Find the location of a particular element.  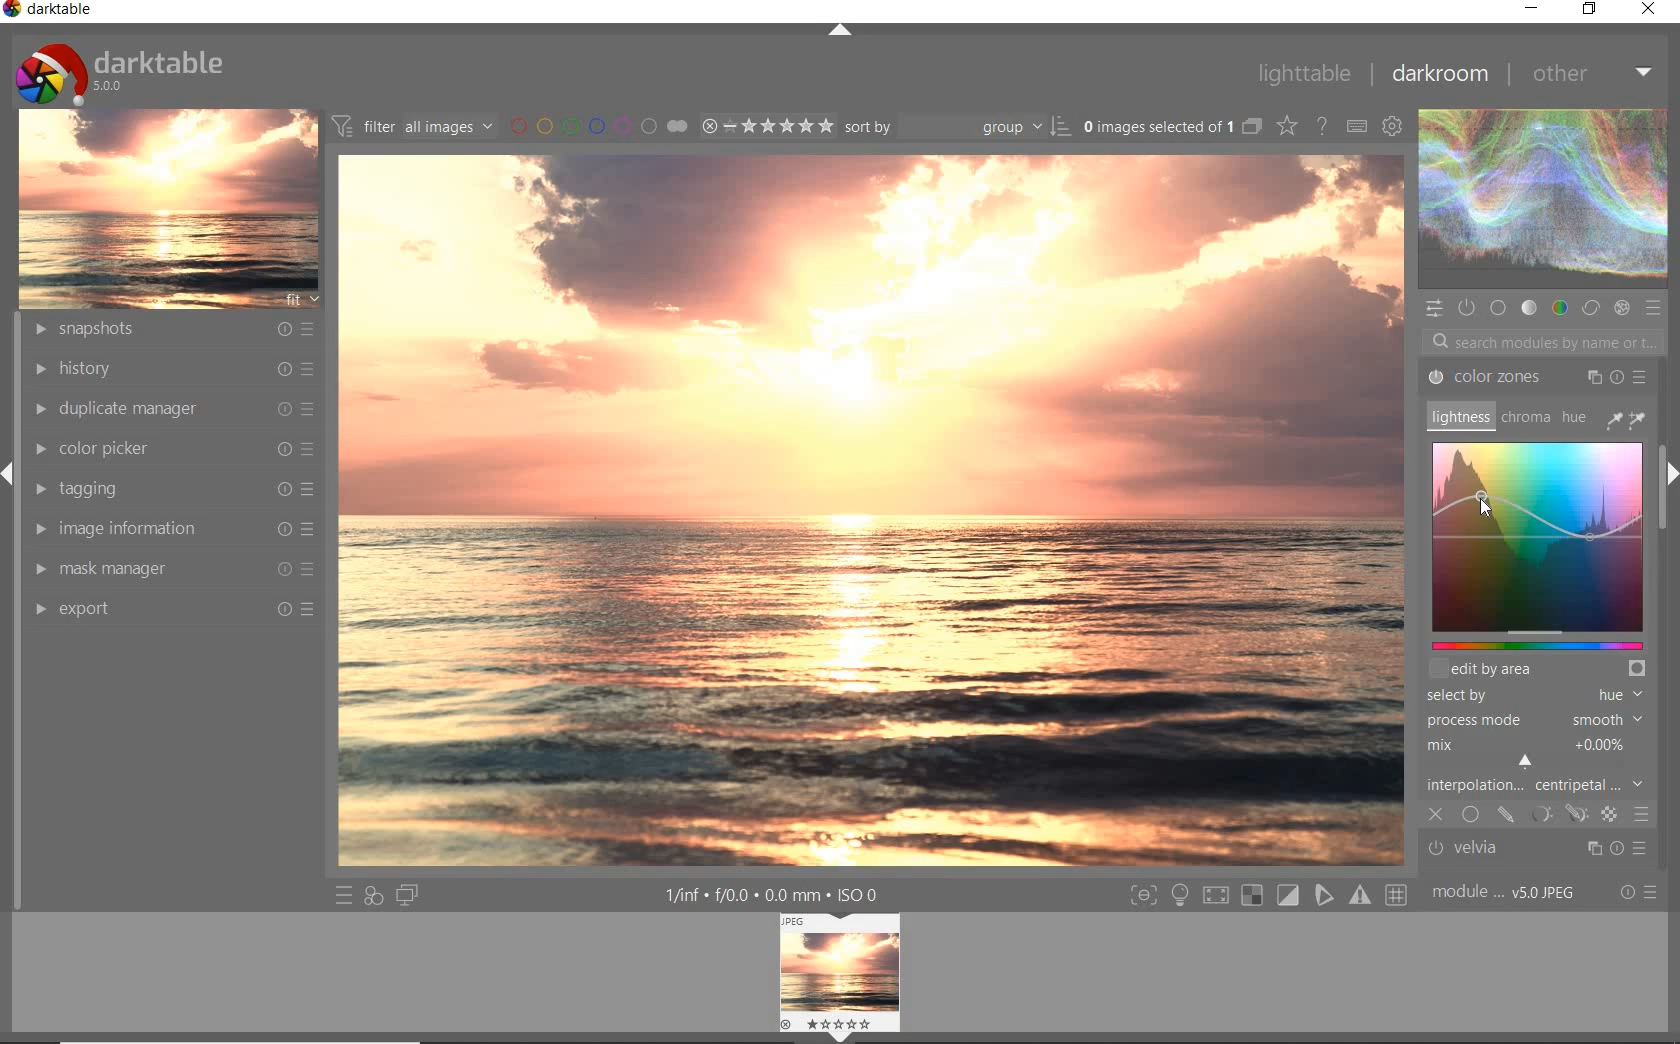

minimize is located at coordinates (1534, 7).